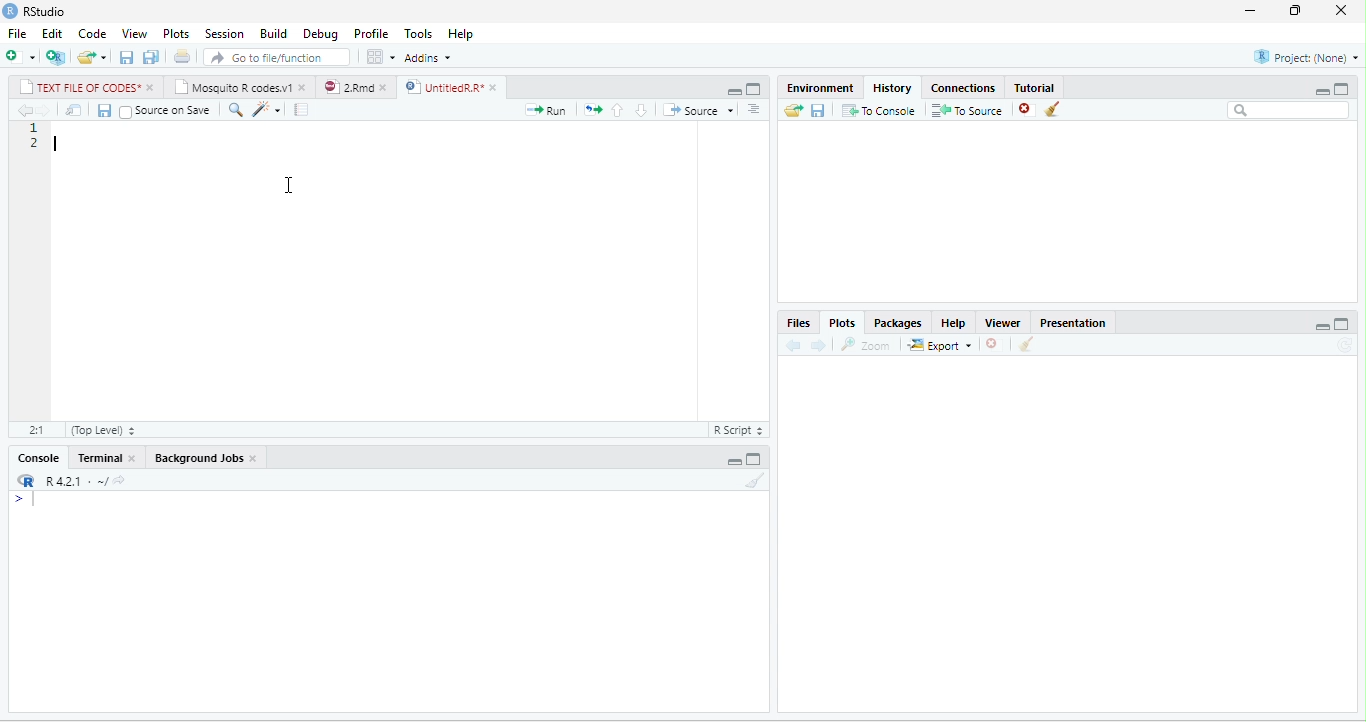  I want to click on save, so click(126, 58).